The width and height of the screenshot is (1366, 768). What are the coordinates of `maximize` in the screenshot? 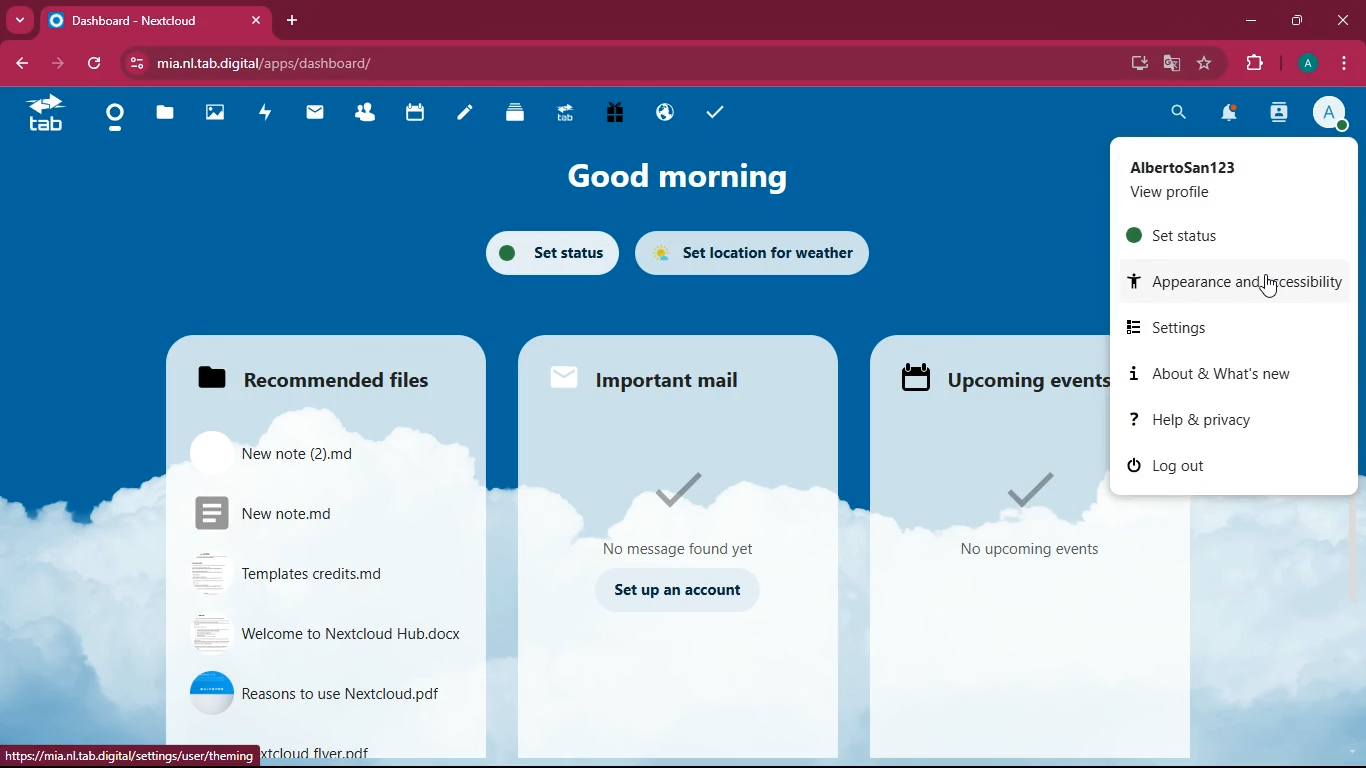 It's located at (1299, 21).